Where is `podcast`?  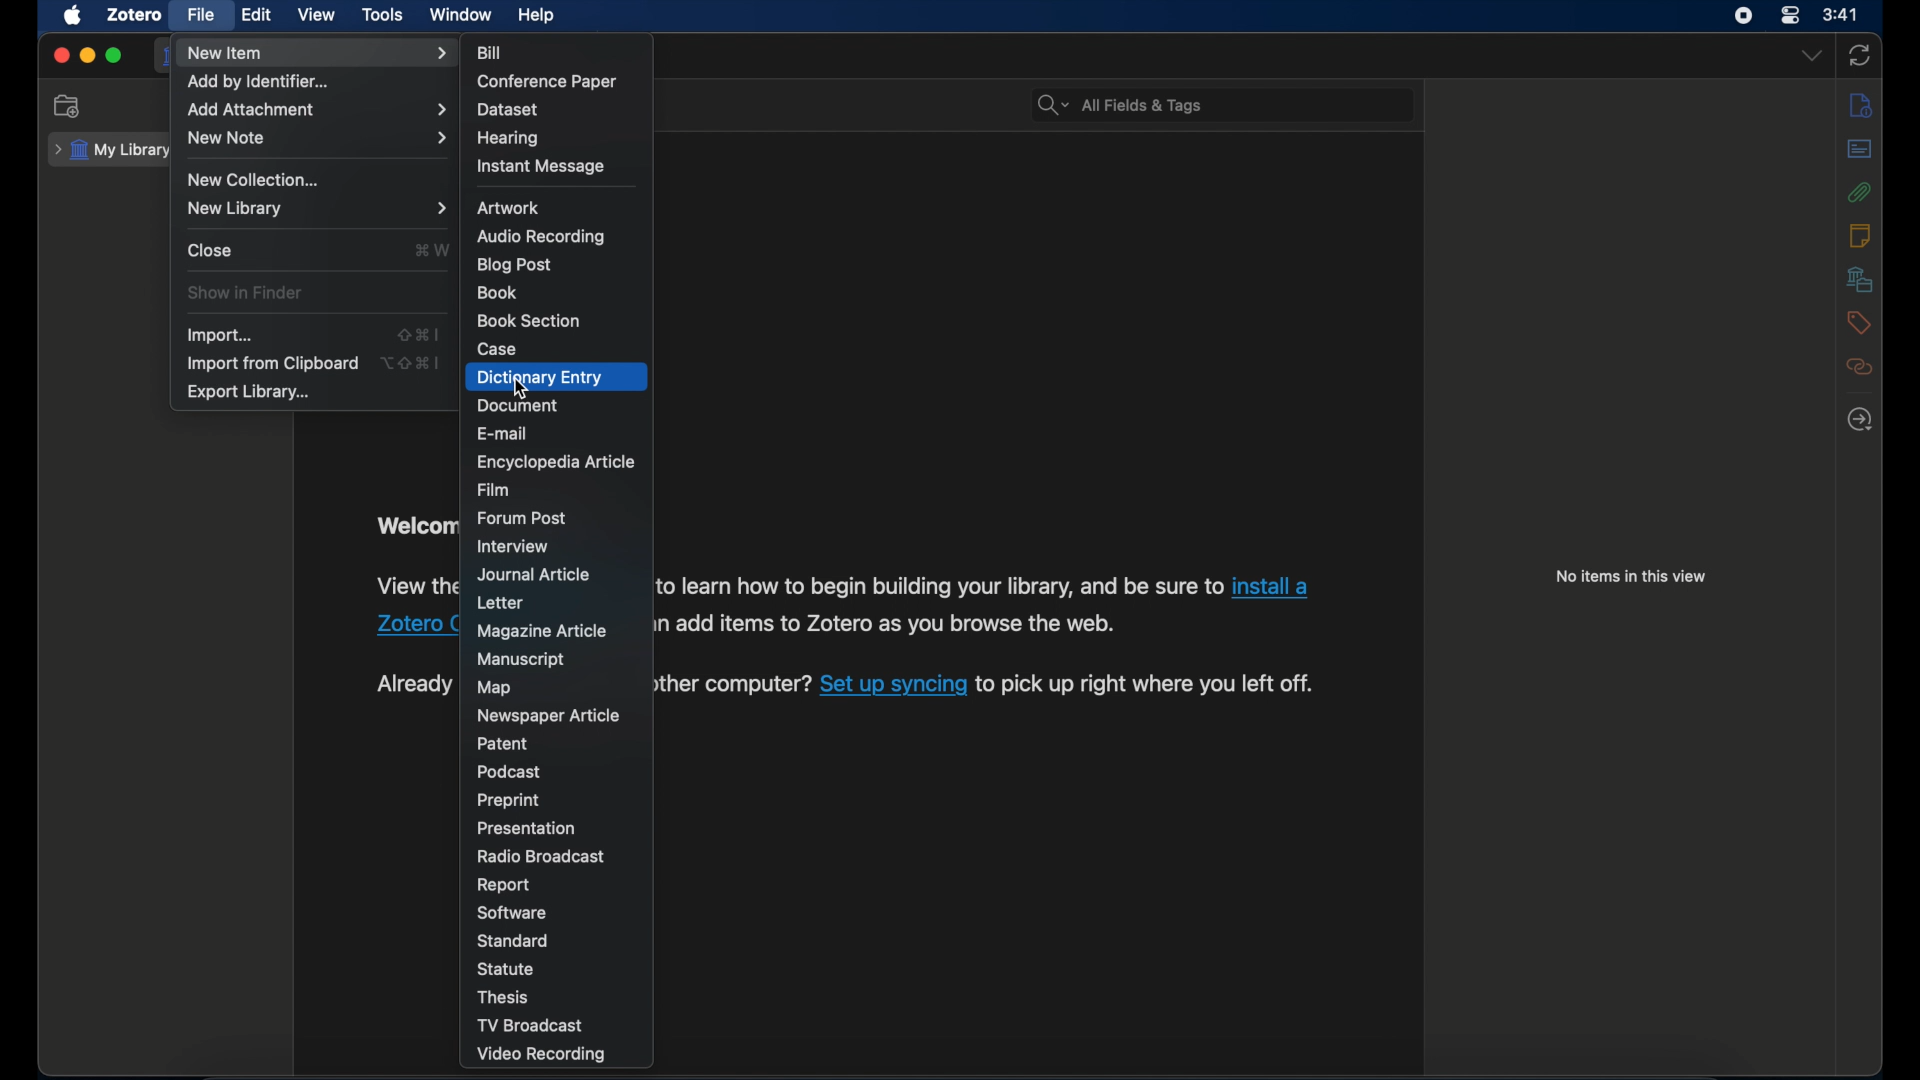
podcast is located at coordinates (510, 772).